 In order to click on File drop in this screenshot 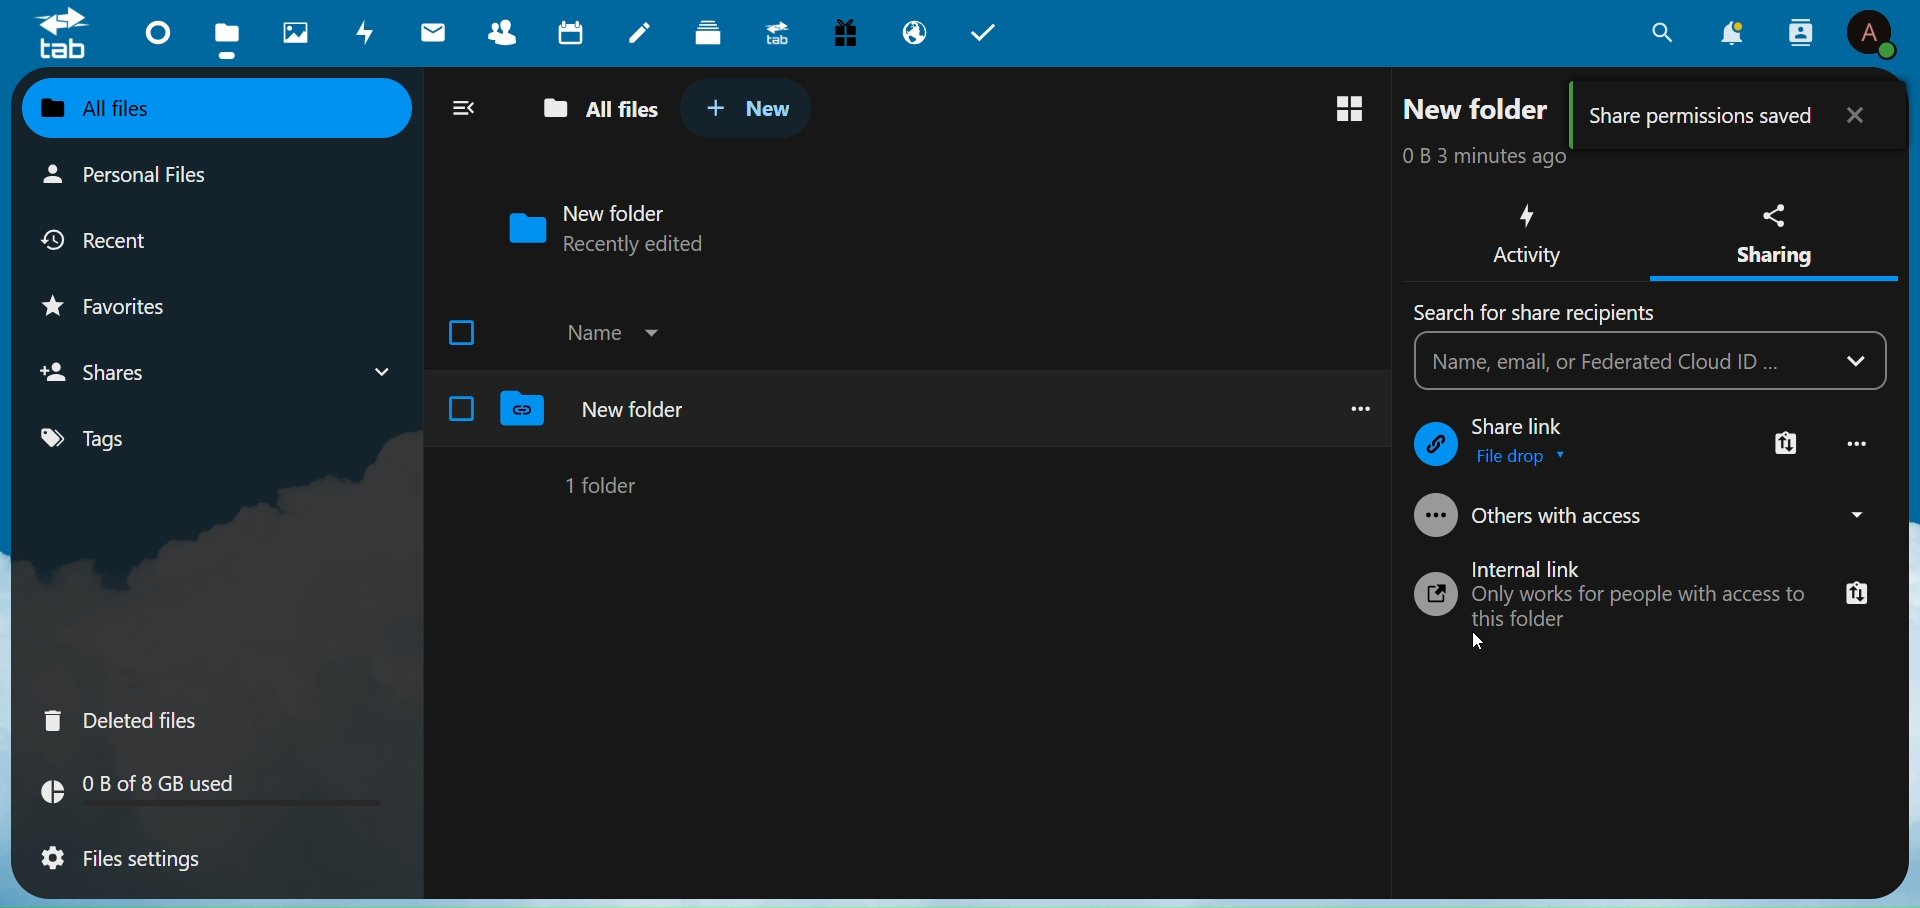, I will do `click(1526, 457)`.